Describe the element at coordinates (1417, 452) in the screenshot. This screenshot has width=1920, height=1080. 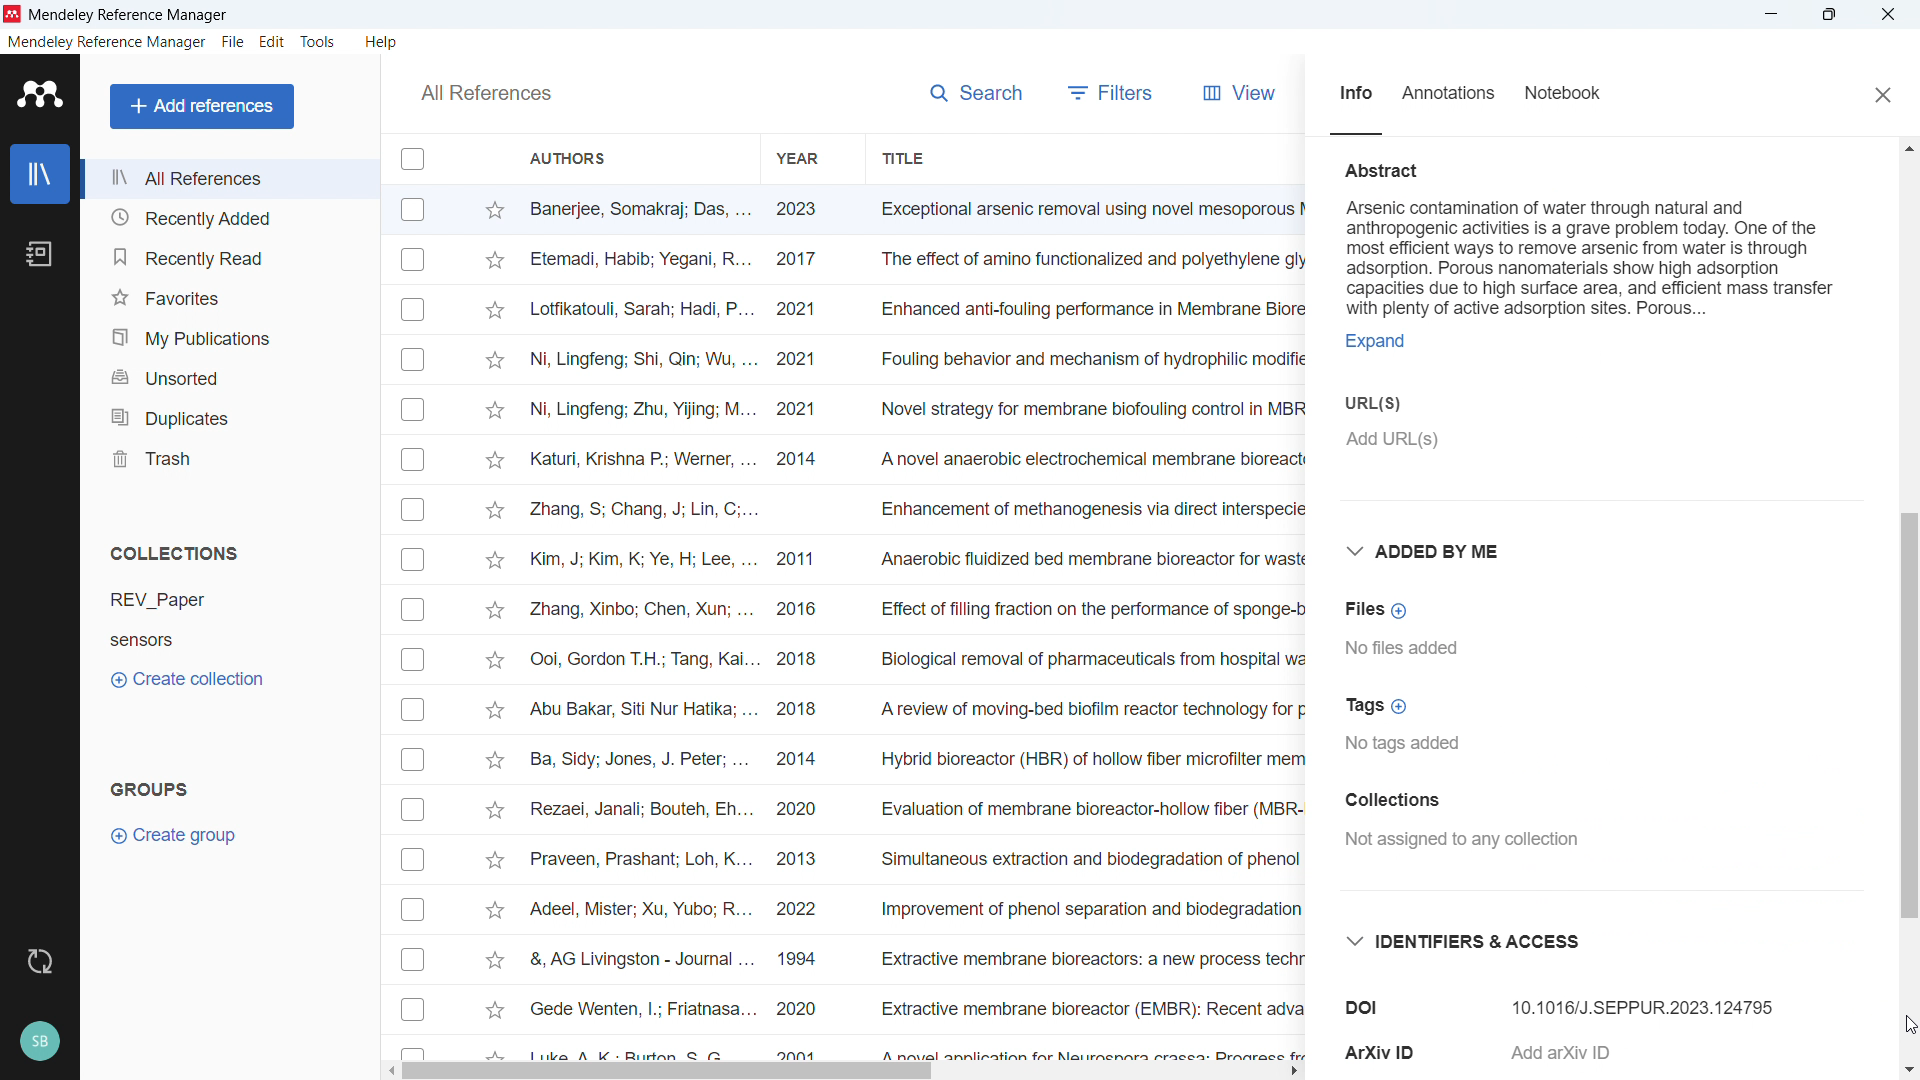
I see `add url(s)` at that location.